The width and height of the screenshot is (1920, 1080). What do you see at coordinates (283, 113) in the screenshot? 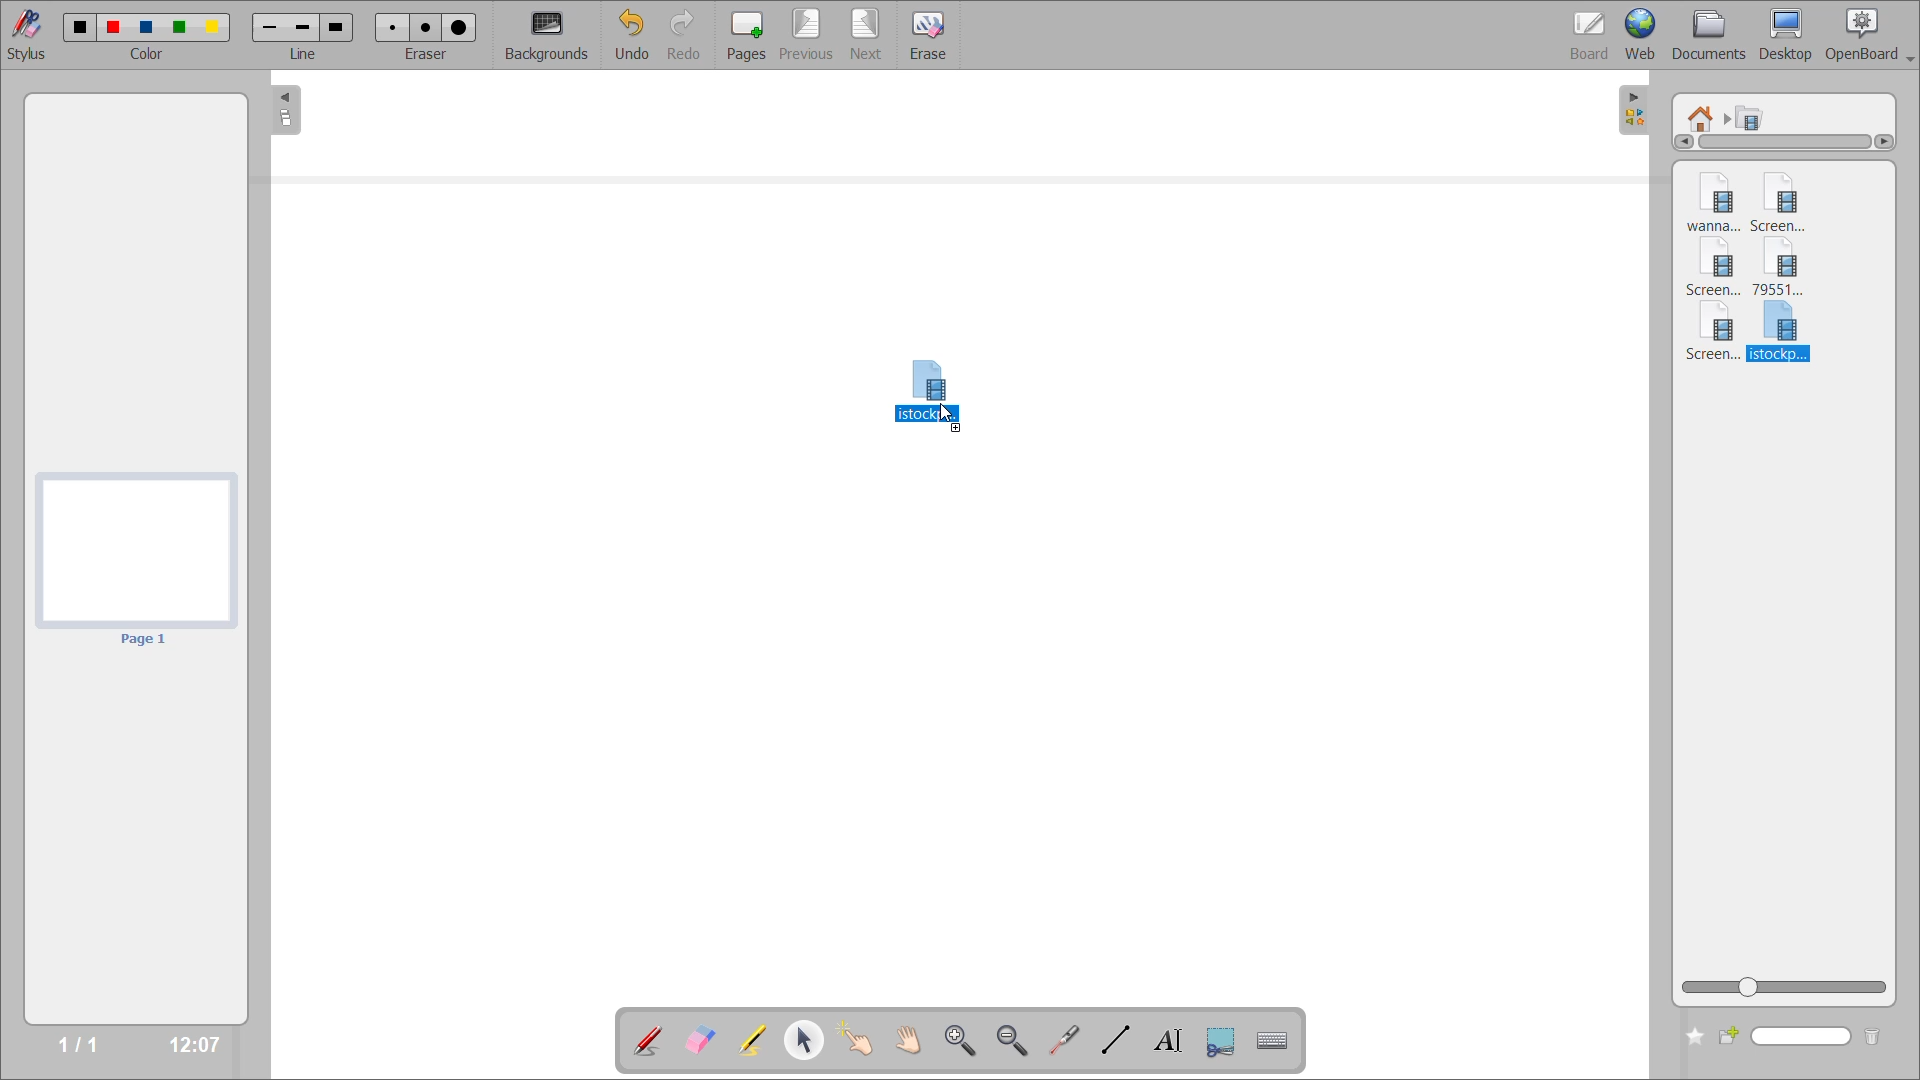
I see `collapse` at bounding box center [283, 113].